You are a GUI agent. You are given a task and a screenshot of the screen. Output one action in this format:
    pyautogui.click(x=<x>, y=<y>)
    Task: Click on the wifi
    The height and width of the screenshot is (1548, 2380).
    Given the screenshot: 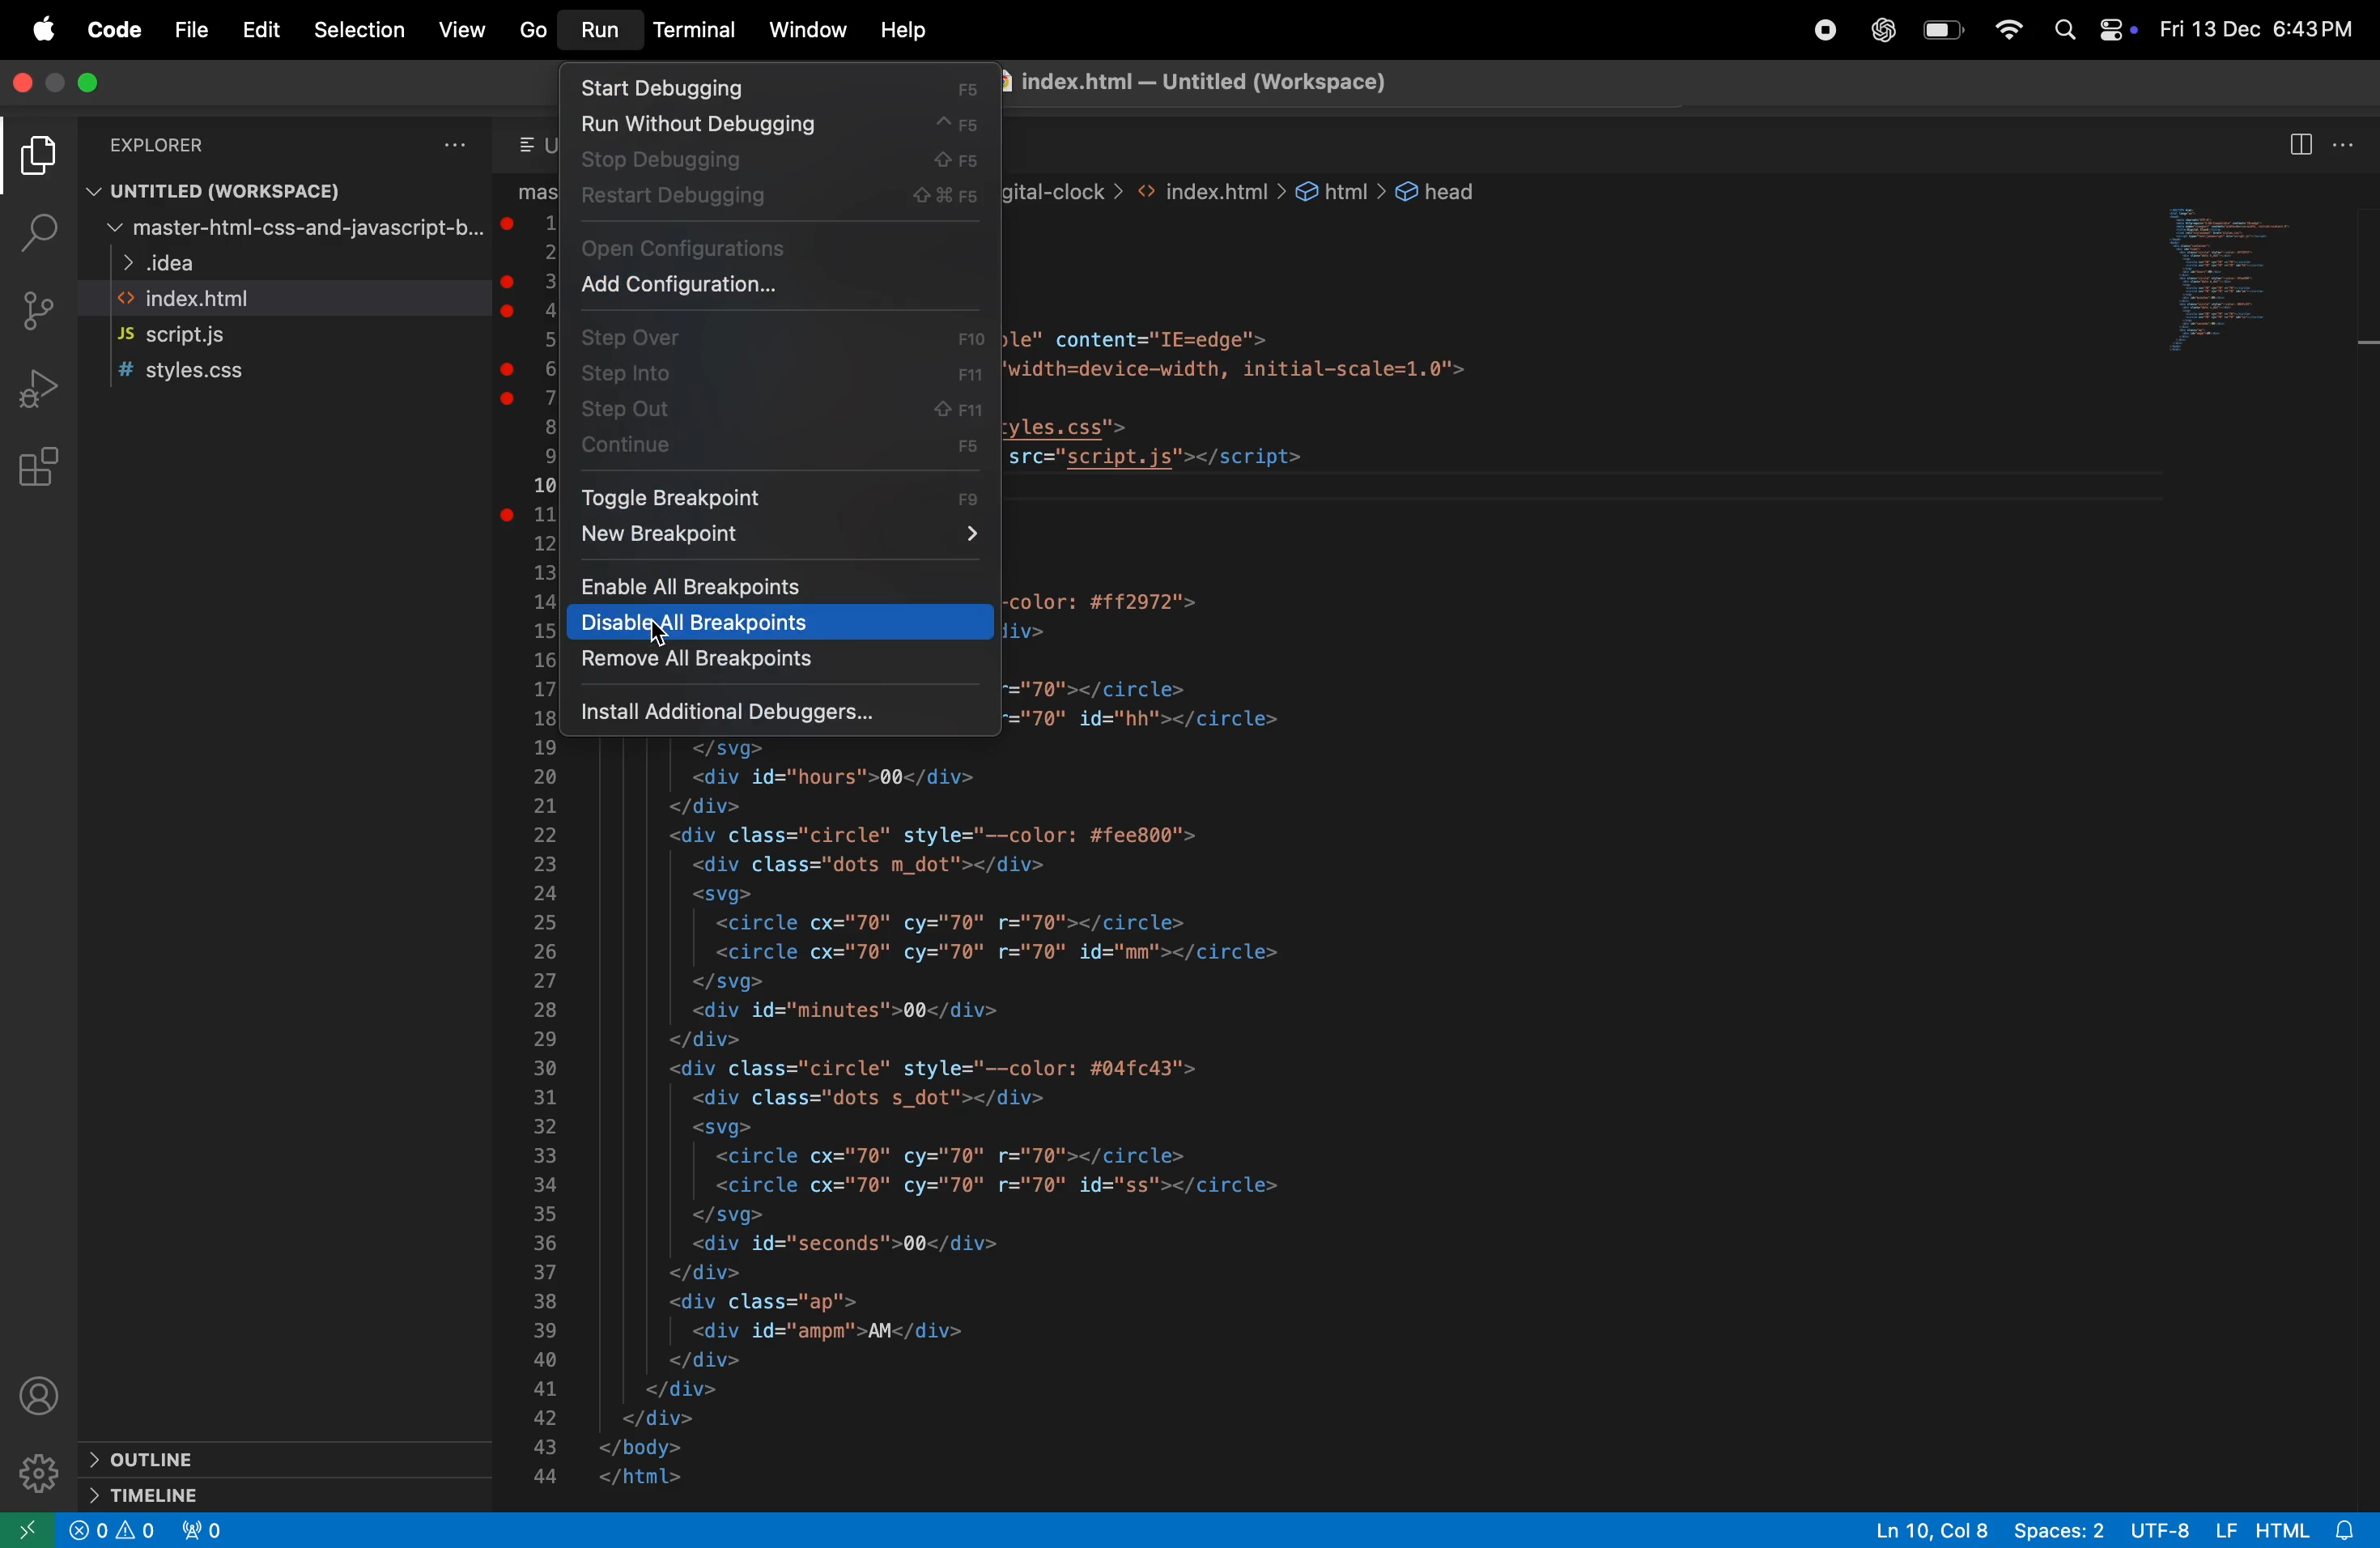 What is the action you would take?
    pyautogui.click(x=2010, y=30)
    